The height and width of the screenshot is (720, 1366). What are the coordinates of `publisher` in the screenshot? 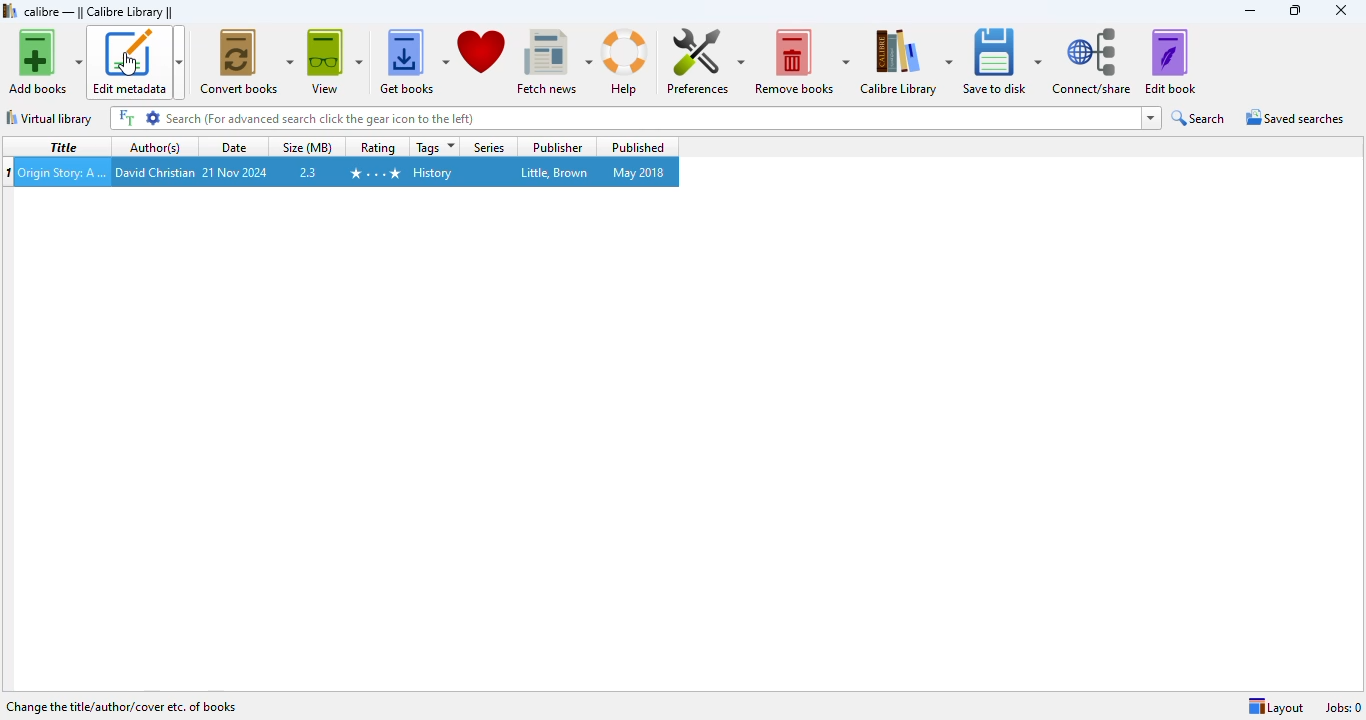 It's located at (557, 148).